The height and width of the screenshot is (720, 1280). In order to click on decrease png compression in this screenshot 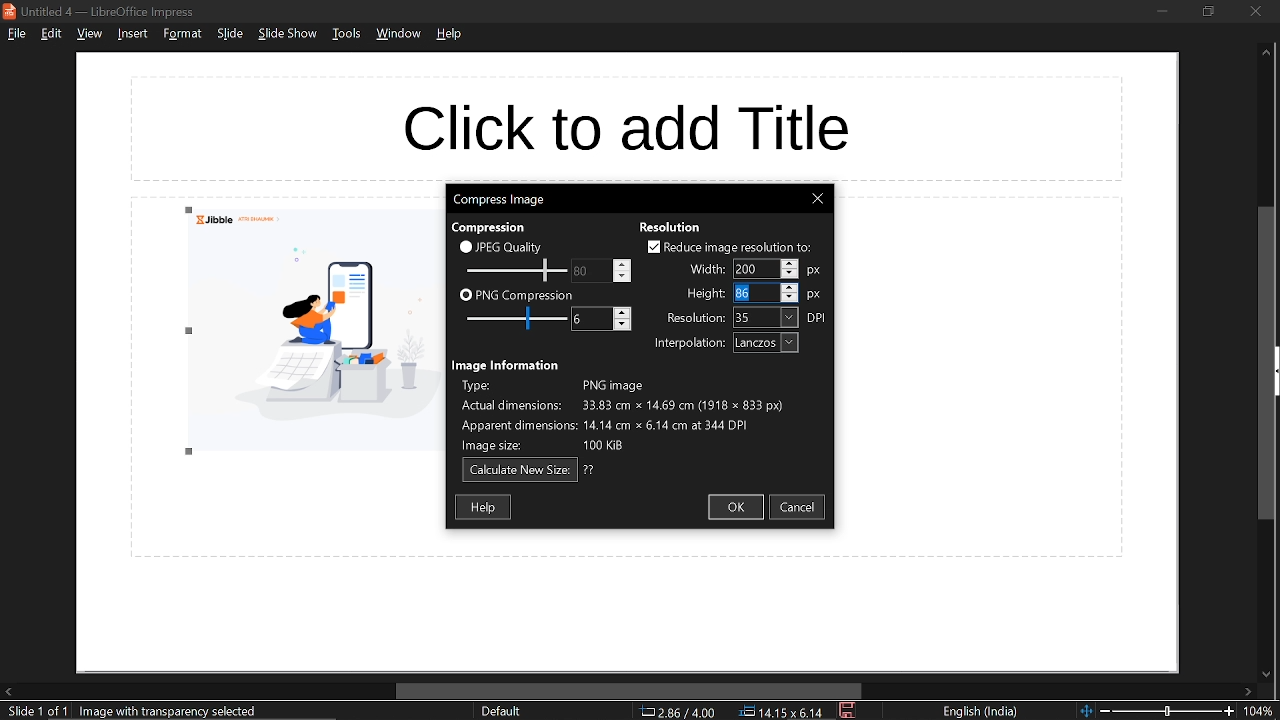, I will do `click(622, 326)`.